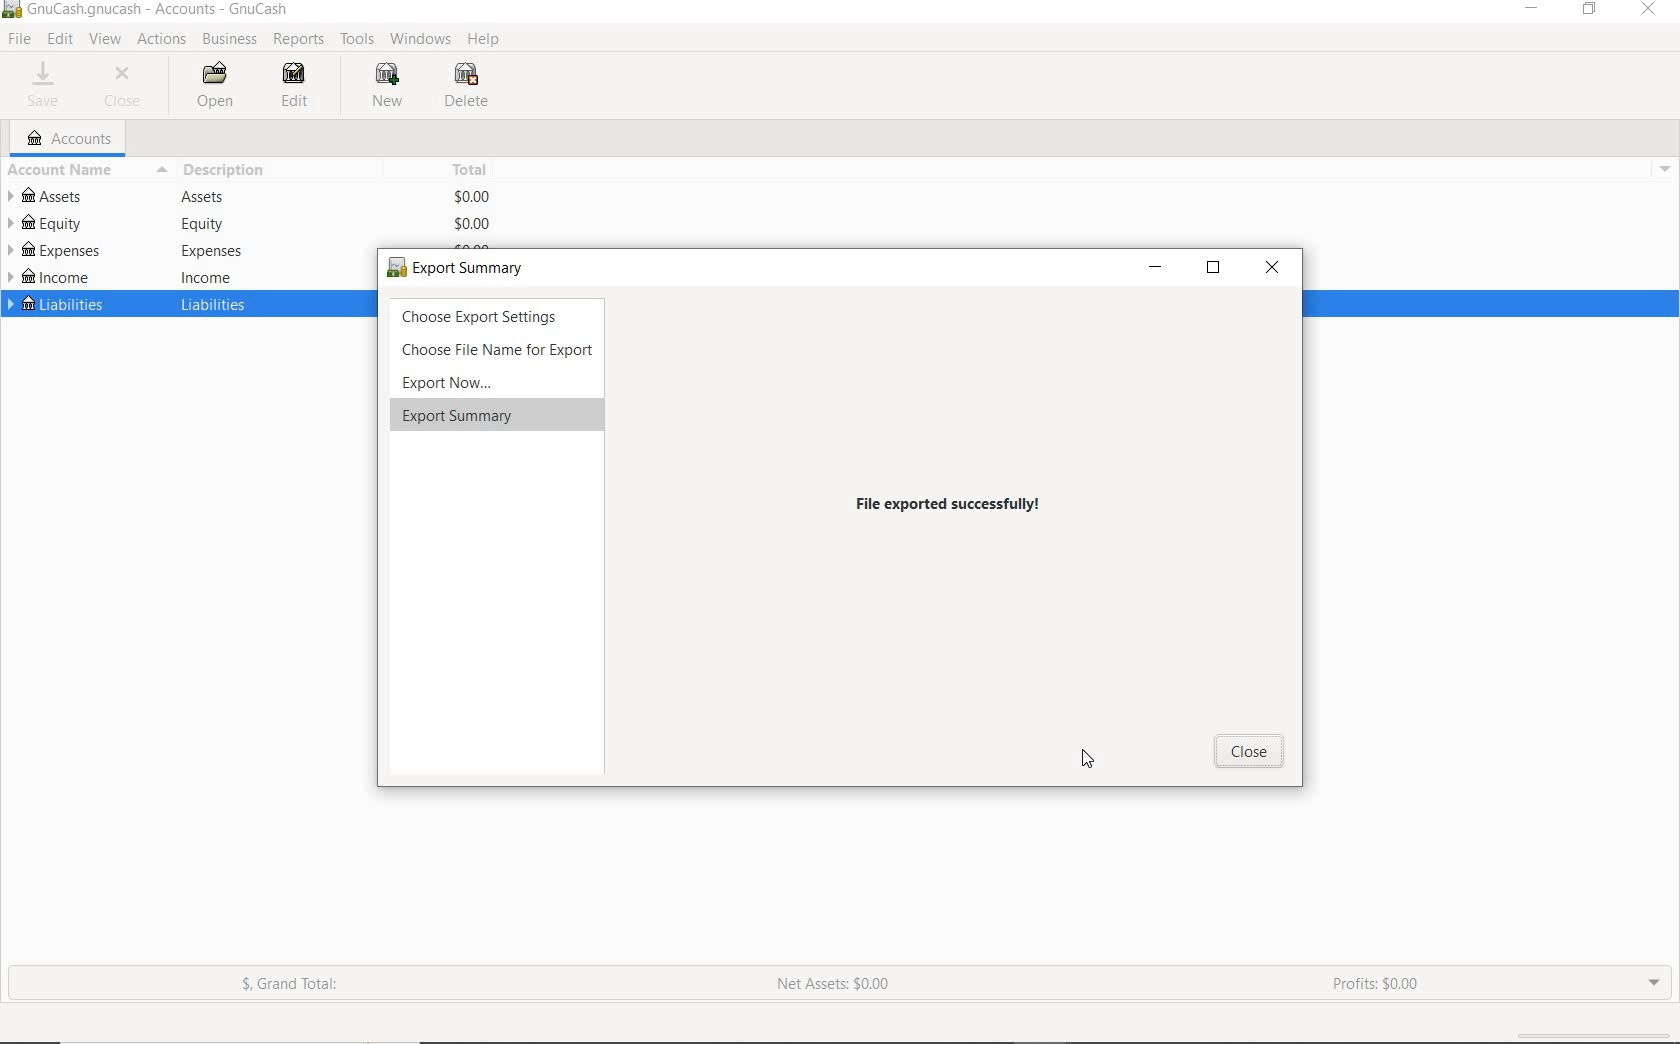 This screenshot has height=1044, width=1680. What do you see at coordinates (66, 138) in the screenshot?
I see `ACCOUNTS` at bounding box center [66, 138].